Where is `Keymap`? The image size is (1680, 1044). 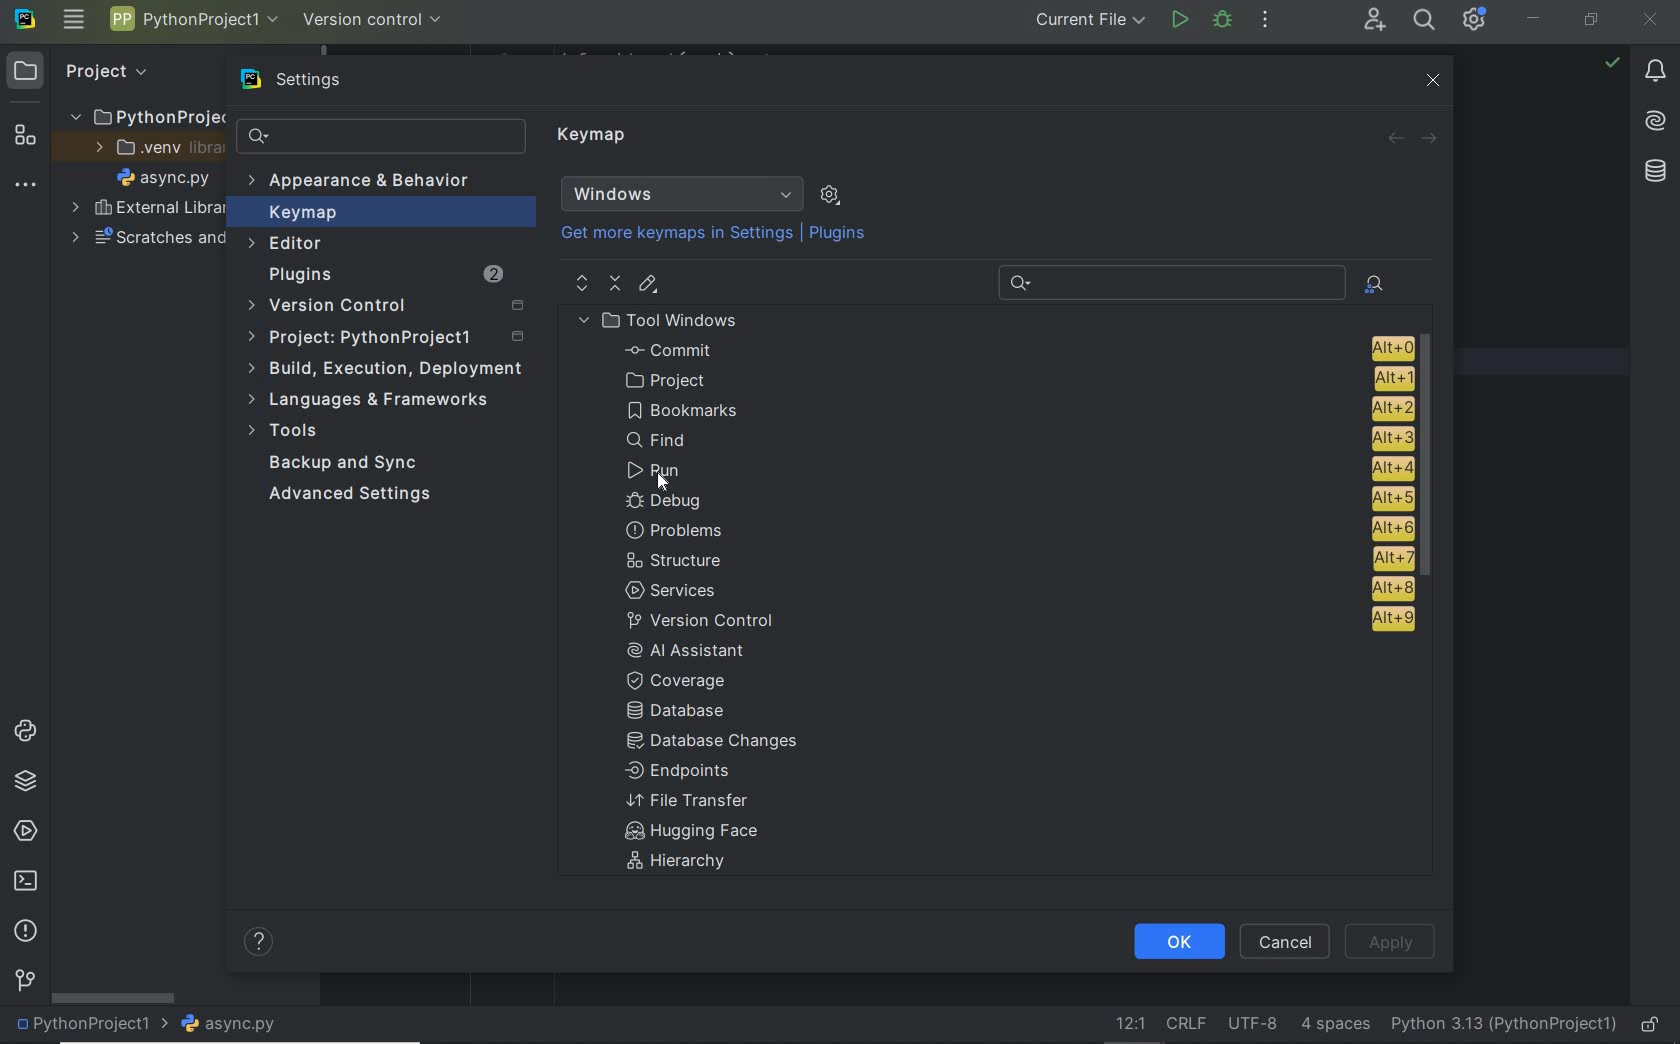 Keymap is located at coordinates (381, 212).